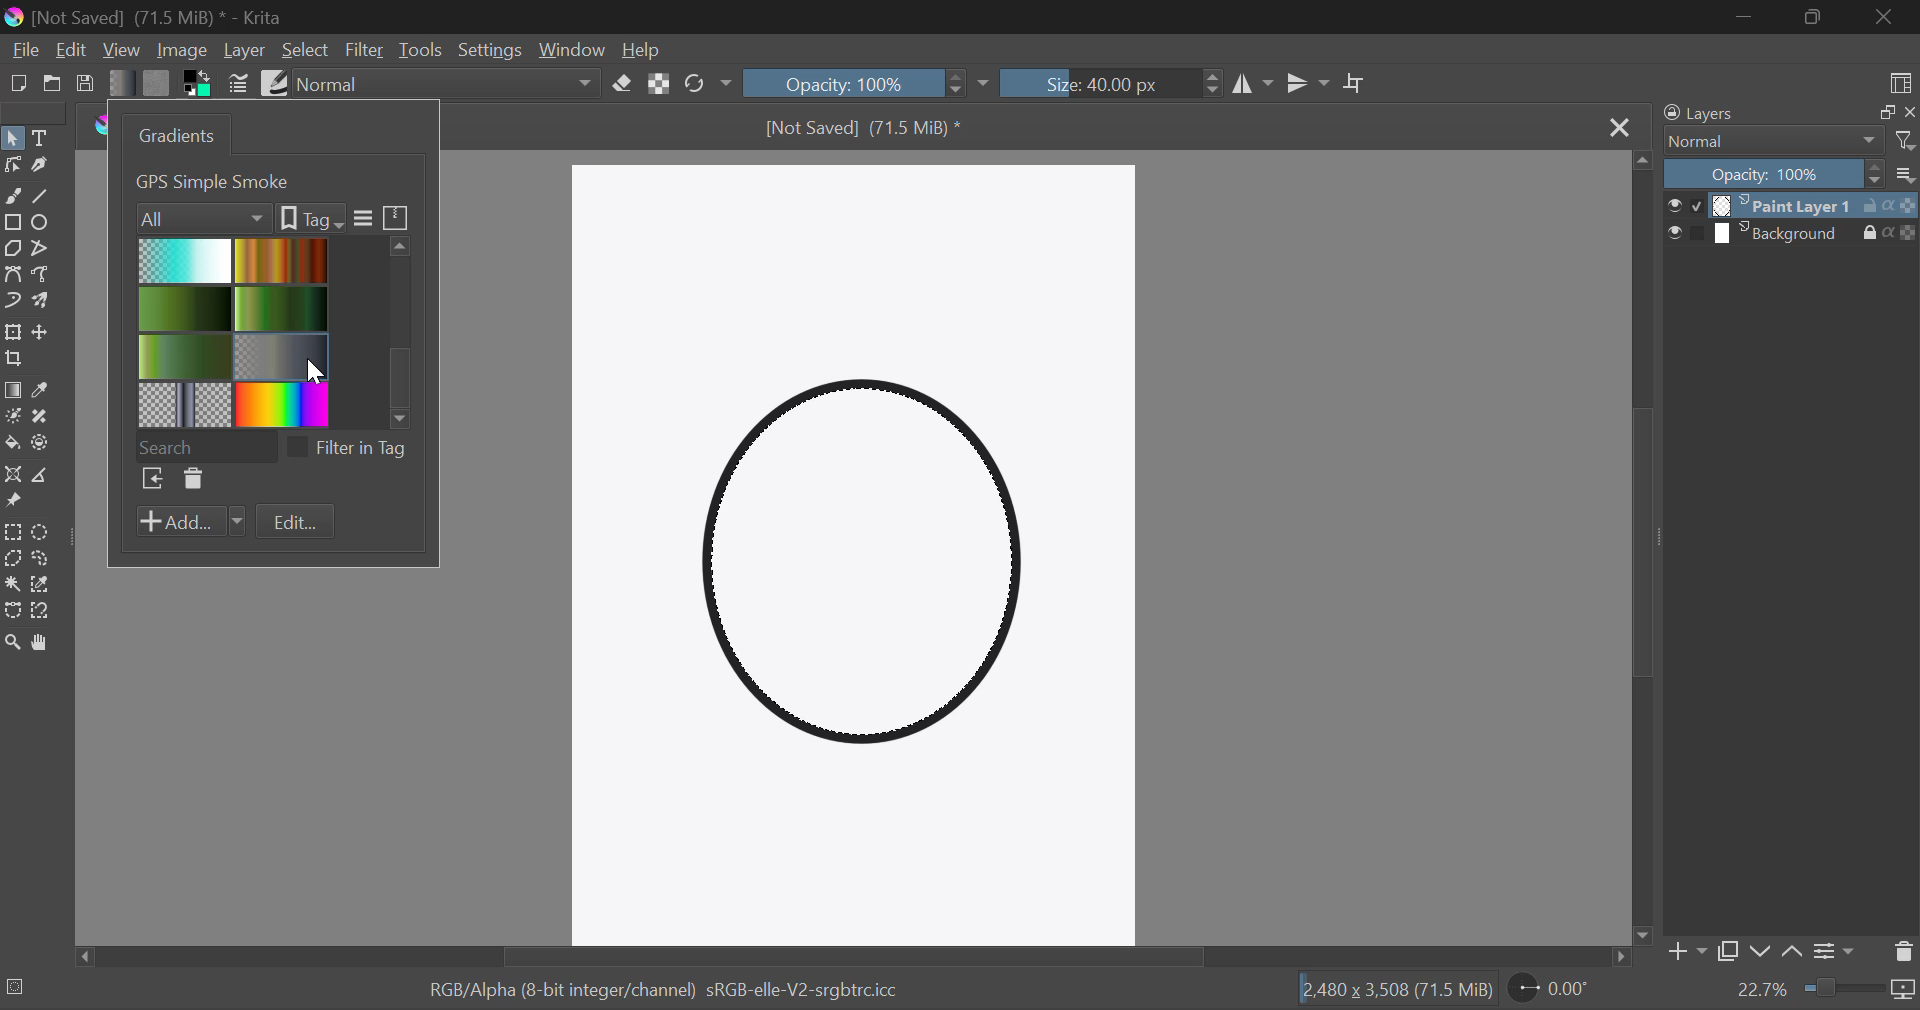 This screenshot has height=1010, width=1920. What do you see at coordinates (198, 85) in the screenshot?
I see `Colors in use` at bounding box center [198, 85].